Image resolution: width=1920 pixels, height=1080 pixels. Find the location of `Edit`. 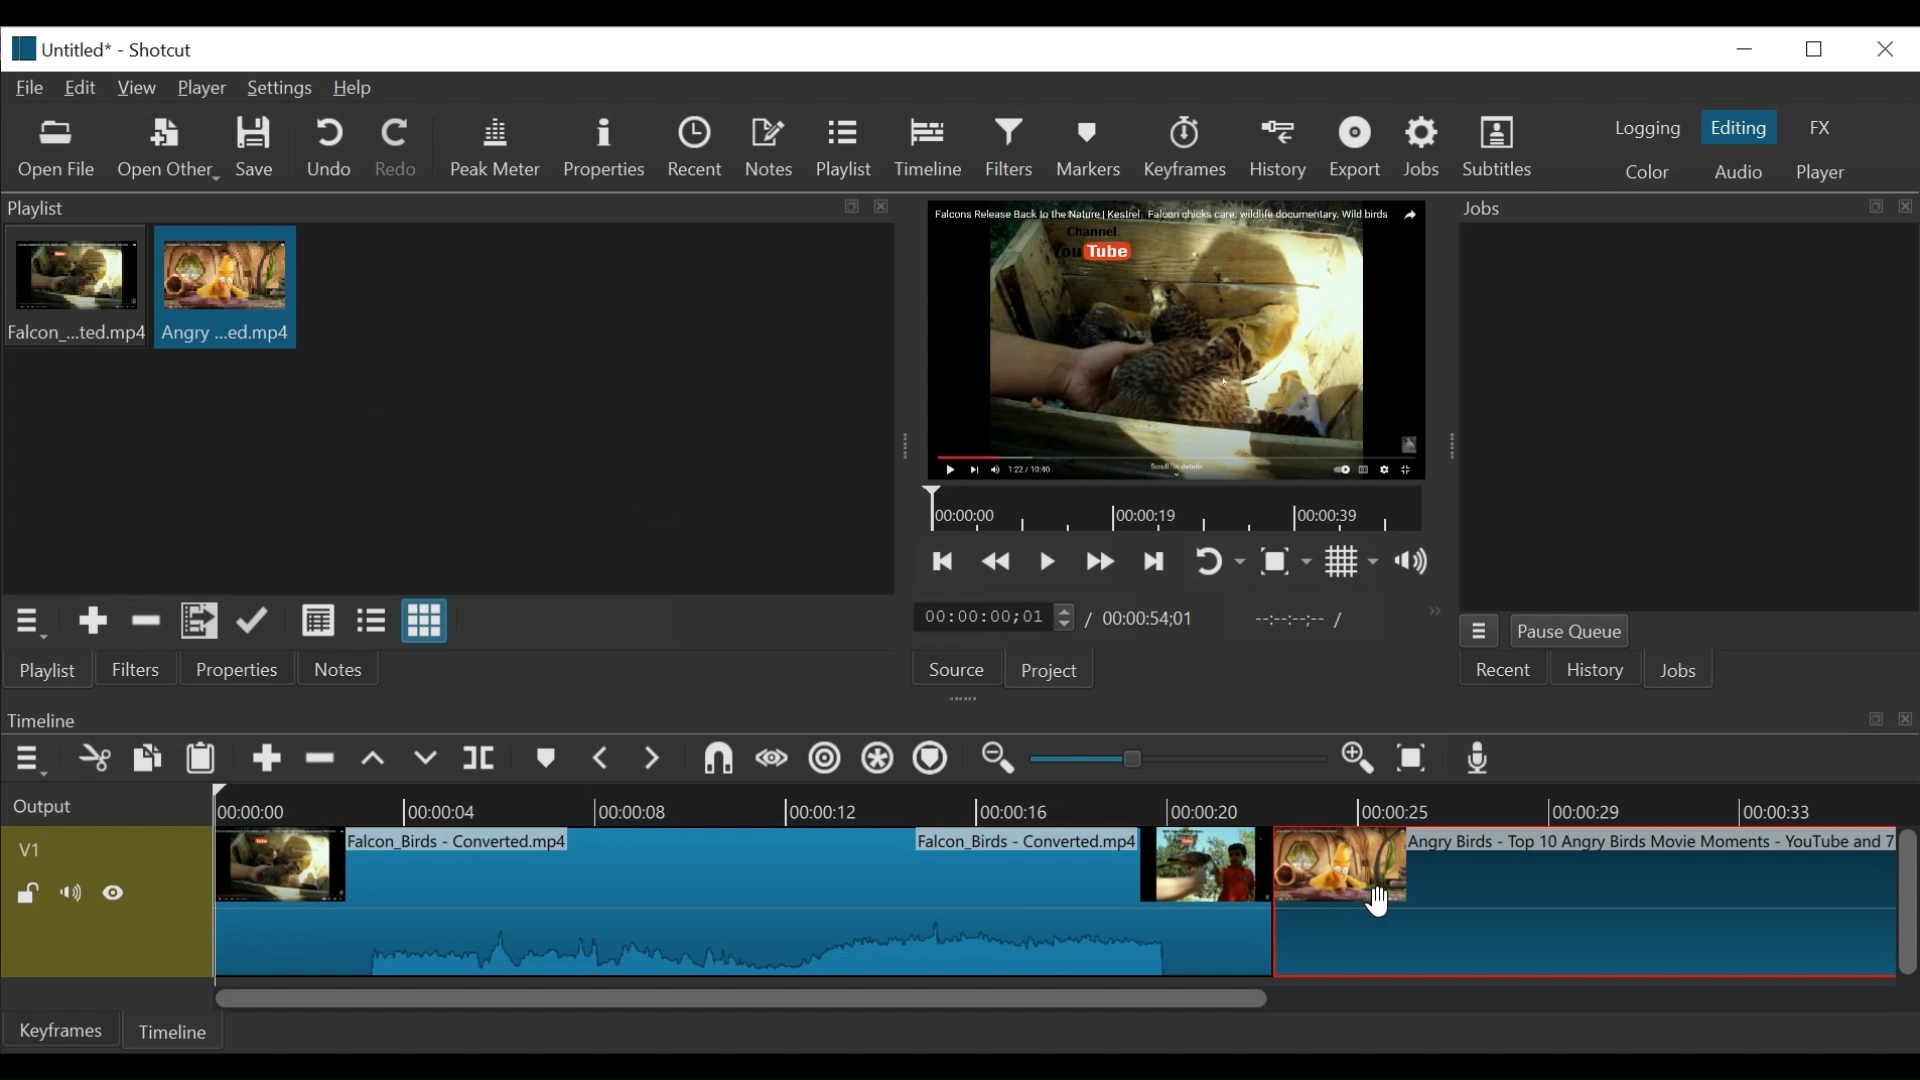

Edit is located at coordinates (85, 86).